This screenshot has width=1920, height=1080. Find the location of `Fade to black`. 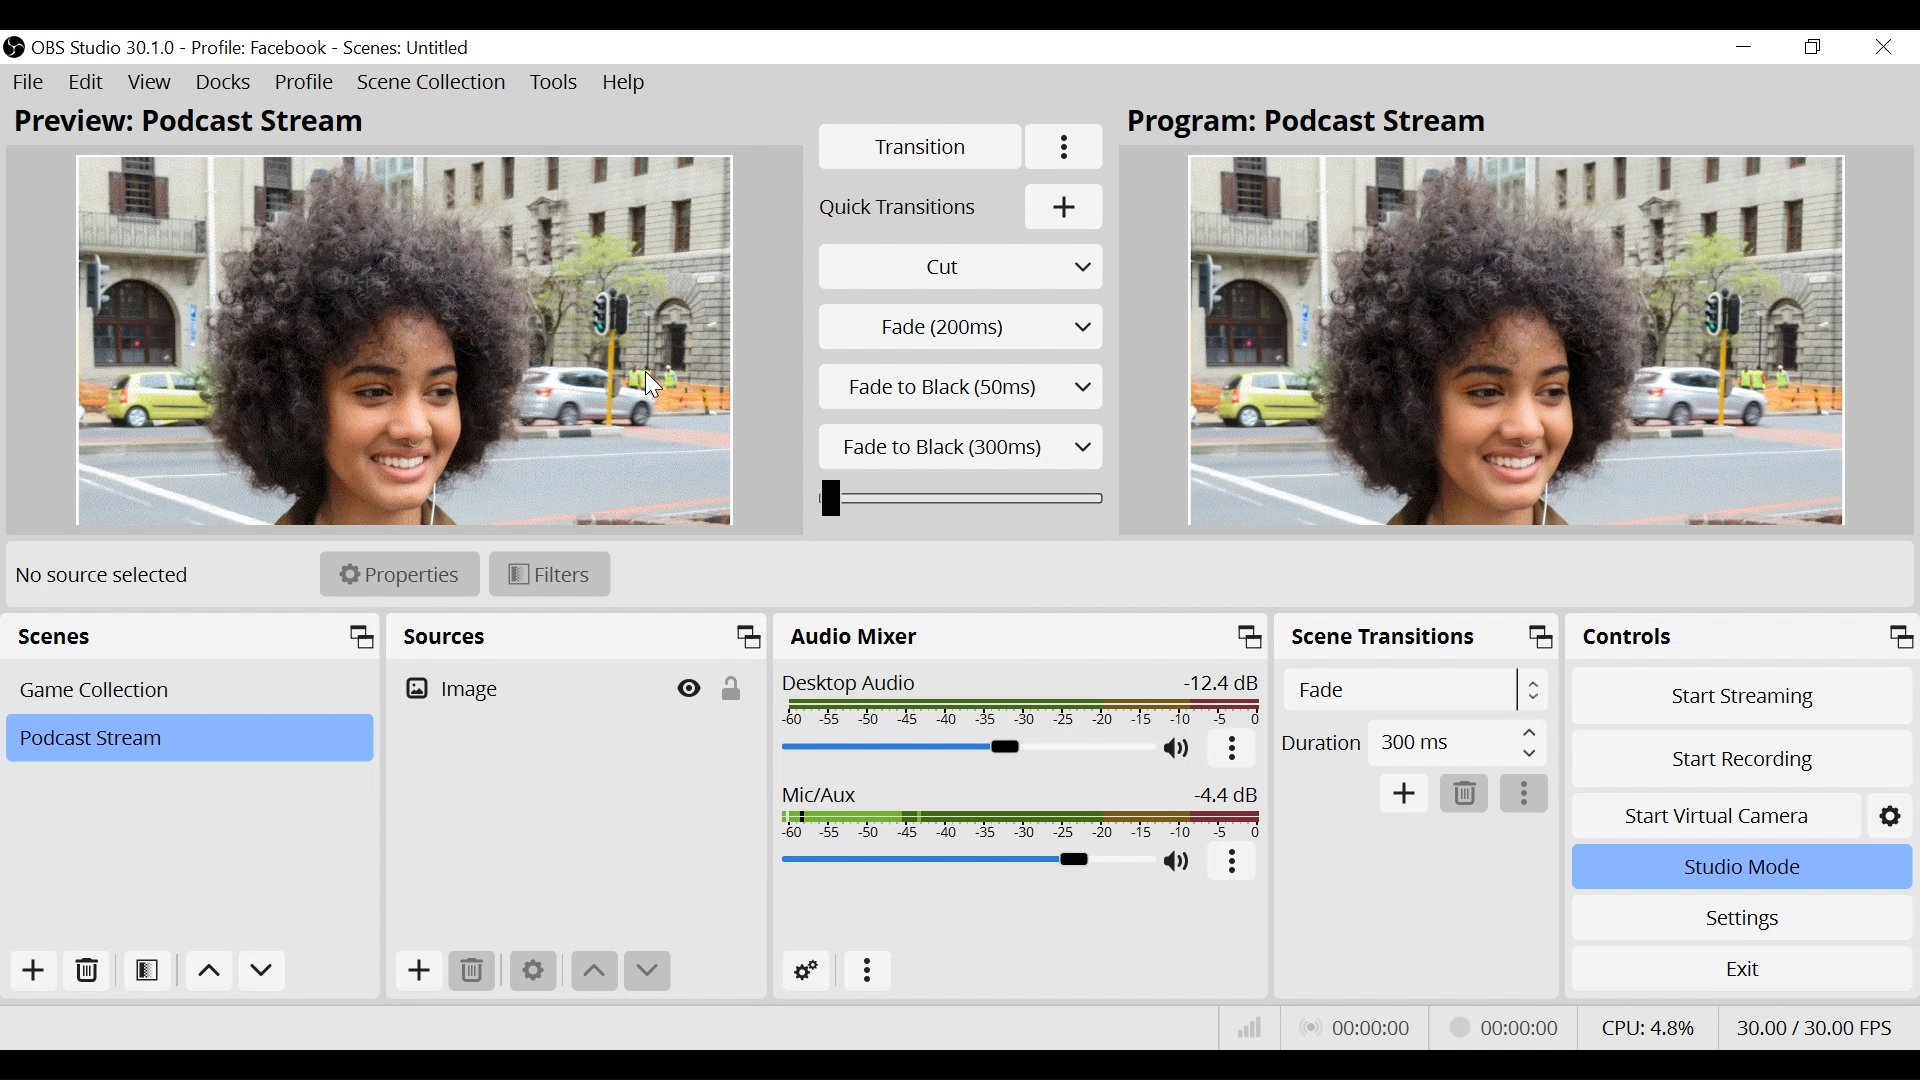

Fade to black is located at coordinates (962, 386).